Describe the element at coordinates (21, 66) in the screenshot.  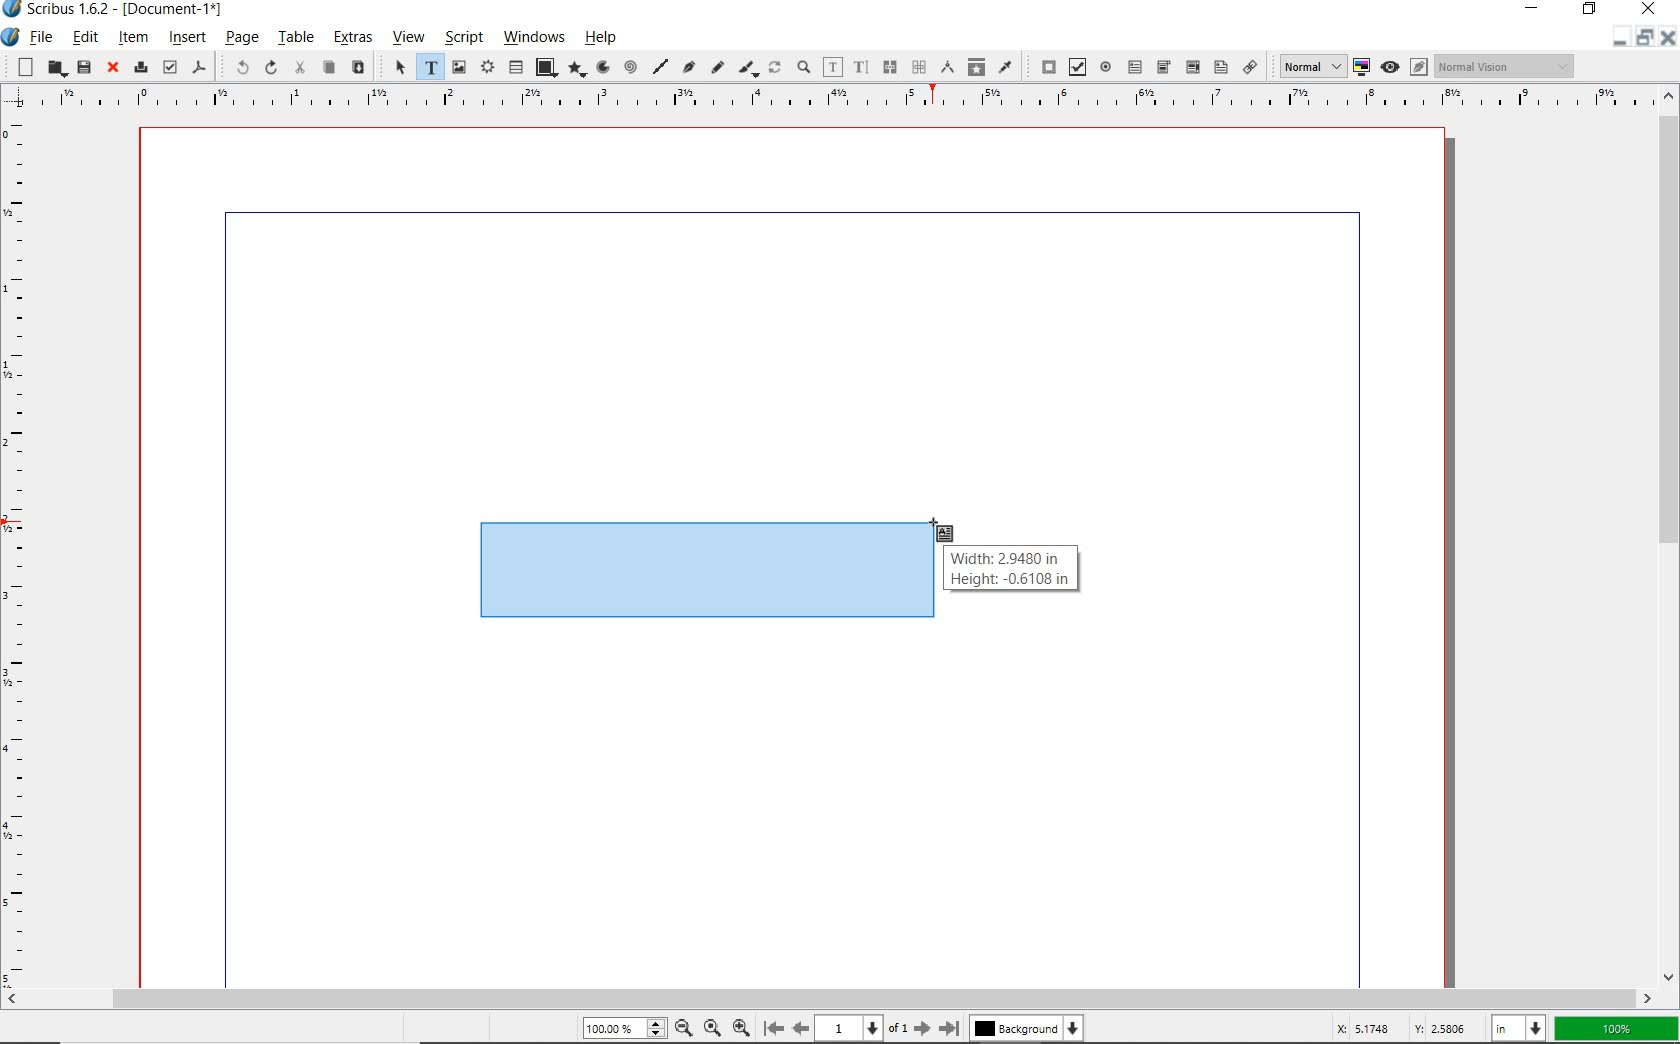
I see `new` at that location.